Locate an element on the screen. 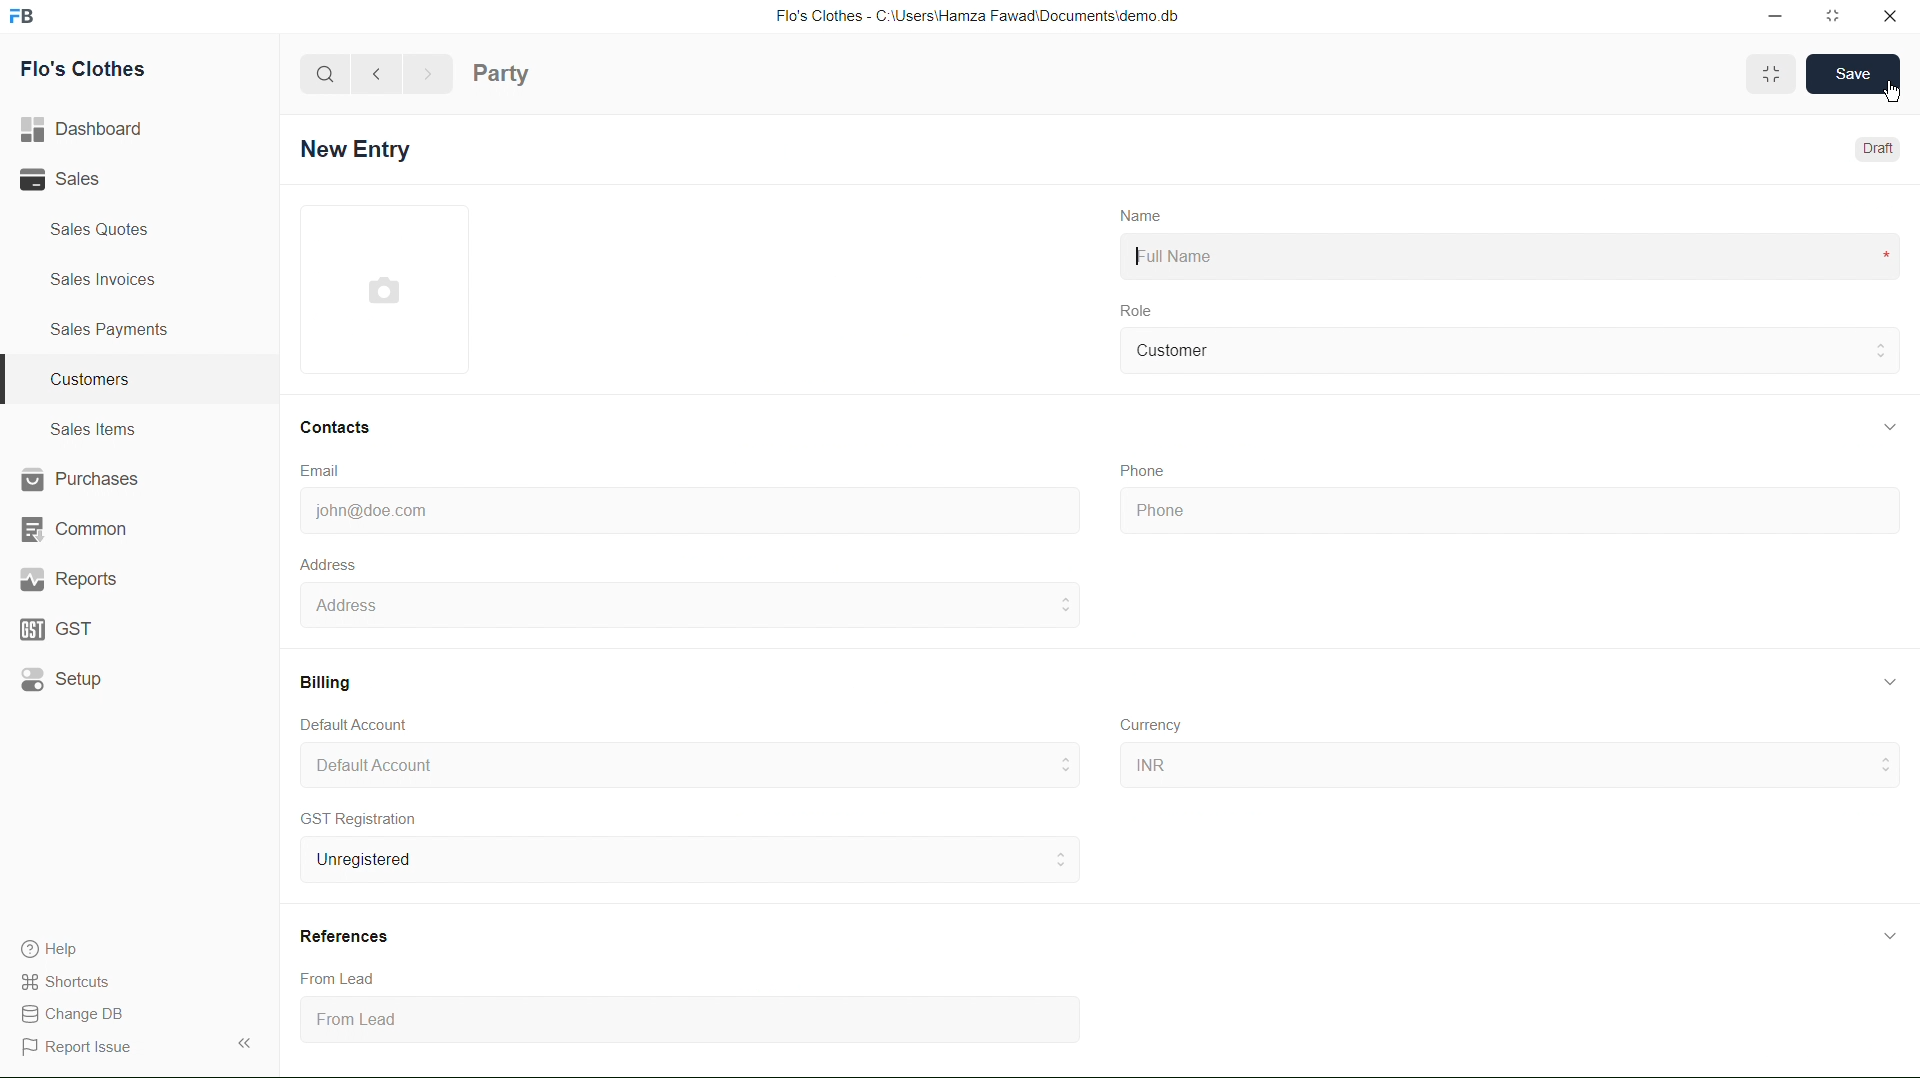 This screenshot has width=1920, height=1078. Unregistered is located at coordinates (682, 861).